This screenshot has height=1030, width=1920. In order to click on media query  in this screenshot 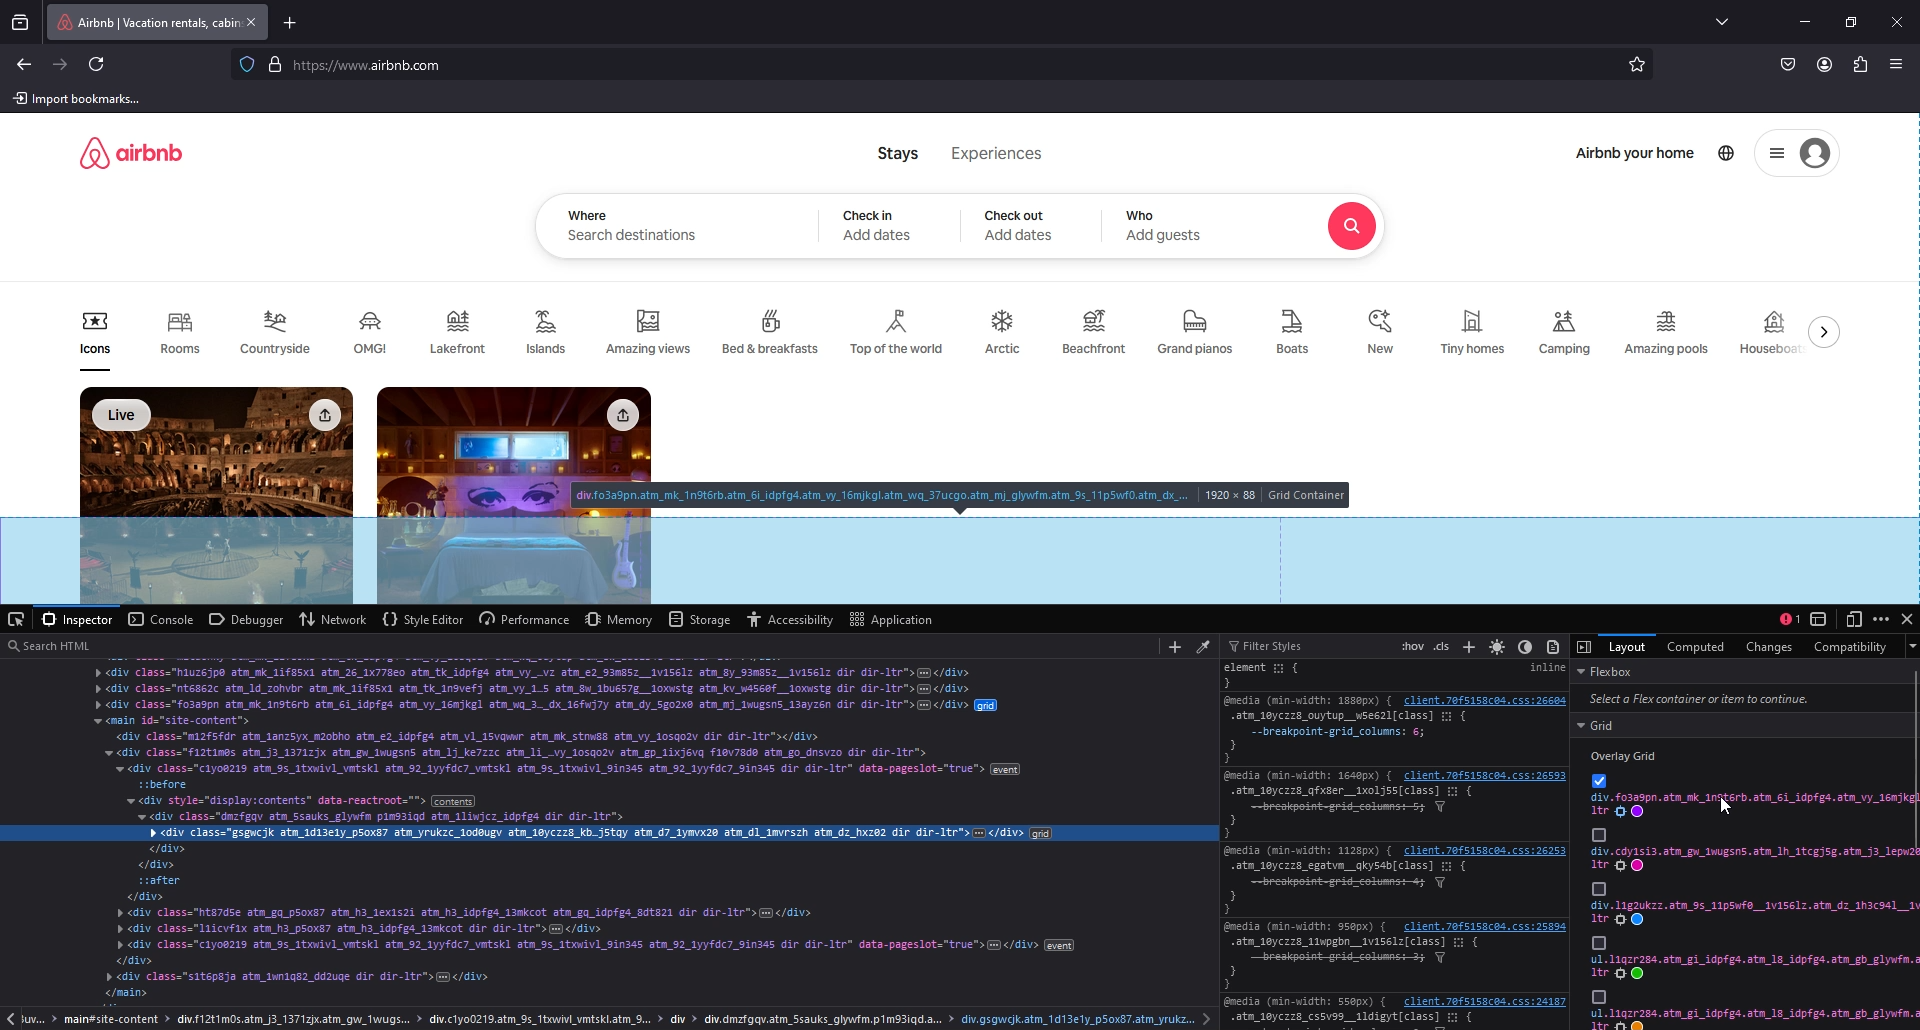, I will do `click(1308, 926)`.